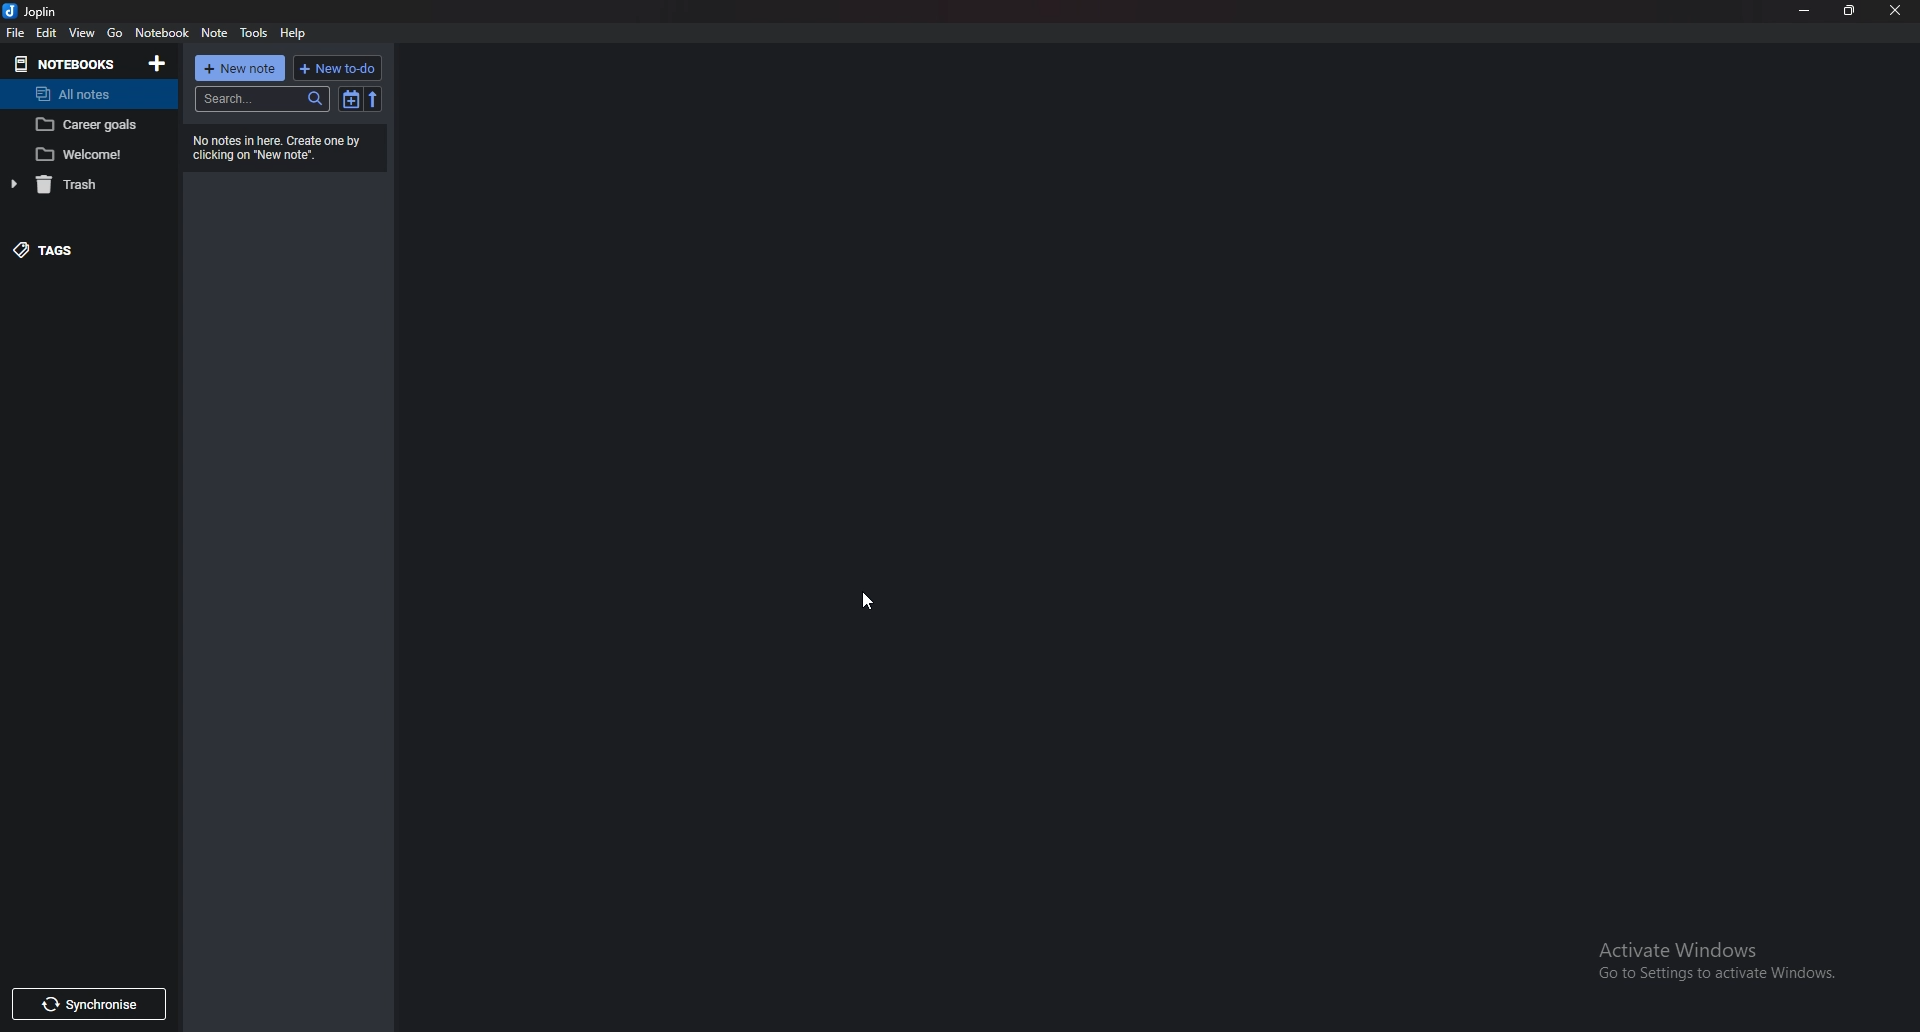  What do you see at coordinates (1712, 965) in the screenshot?
I see `Activate Windows` at bounding box center [1712, 965].